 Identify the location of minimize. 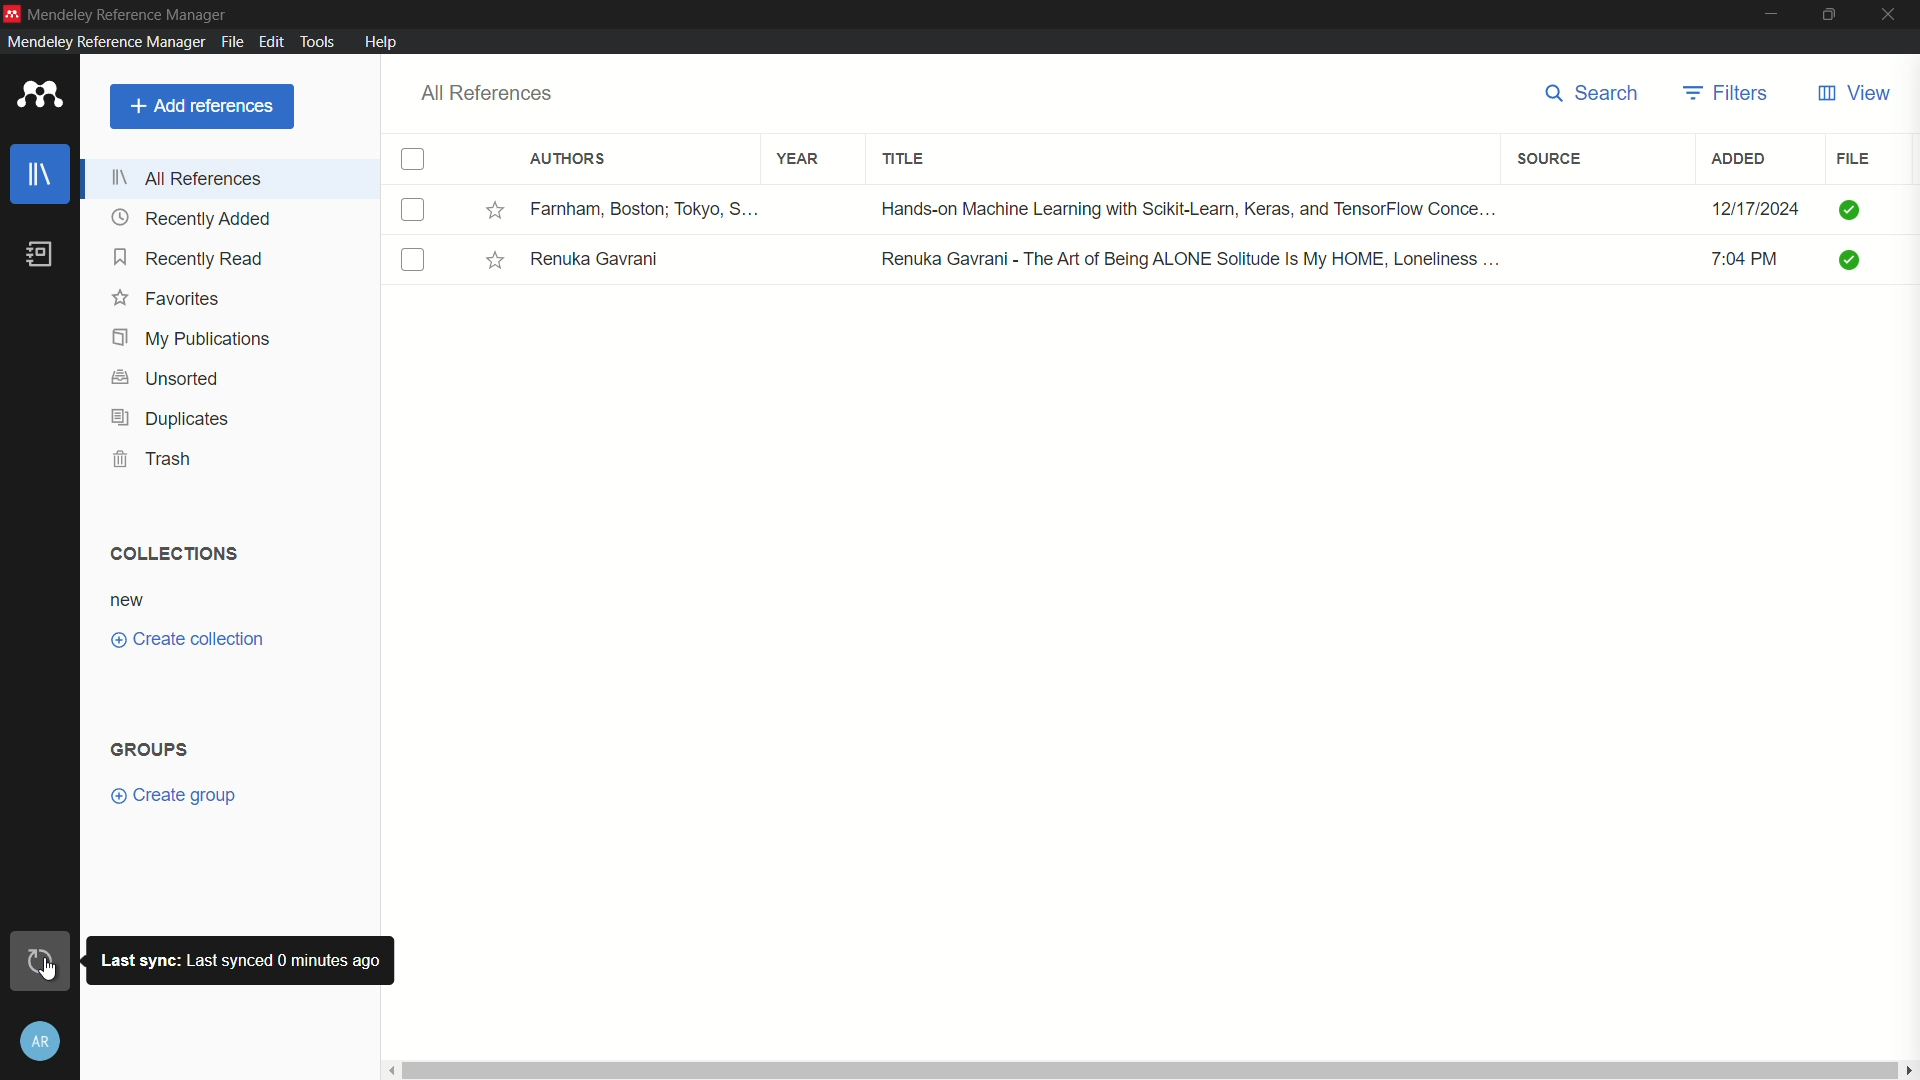
(1768, 15).